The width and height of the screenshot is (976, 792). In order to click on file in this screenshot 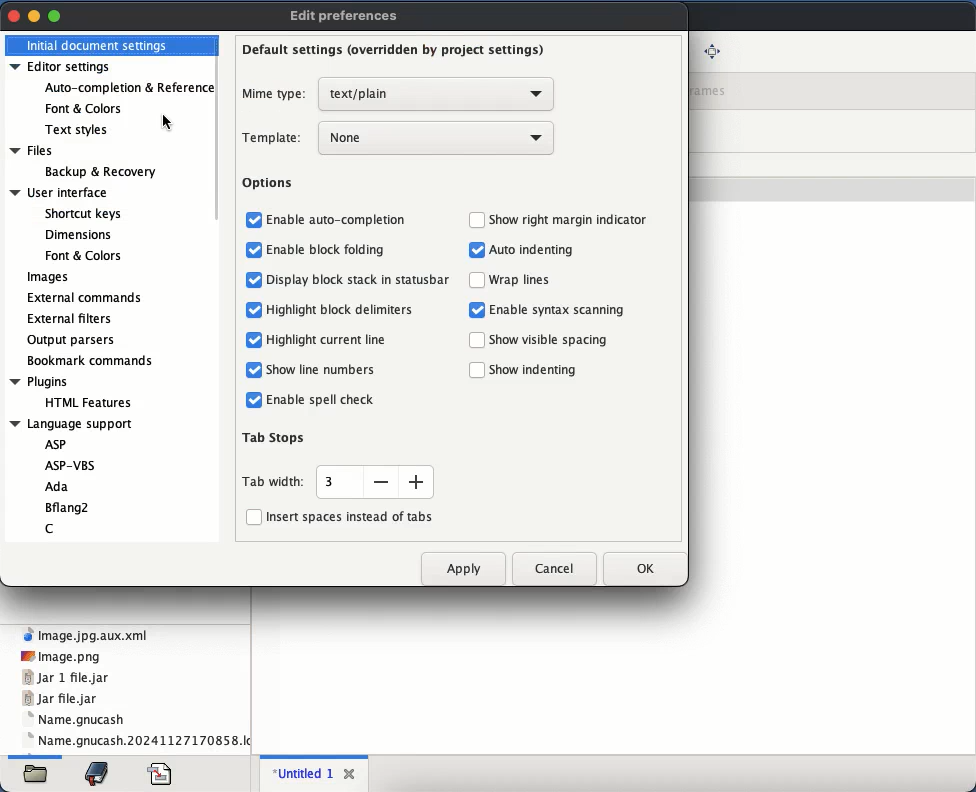, I will do `click(162, 772)`.